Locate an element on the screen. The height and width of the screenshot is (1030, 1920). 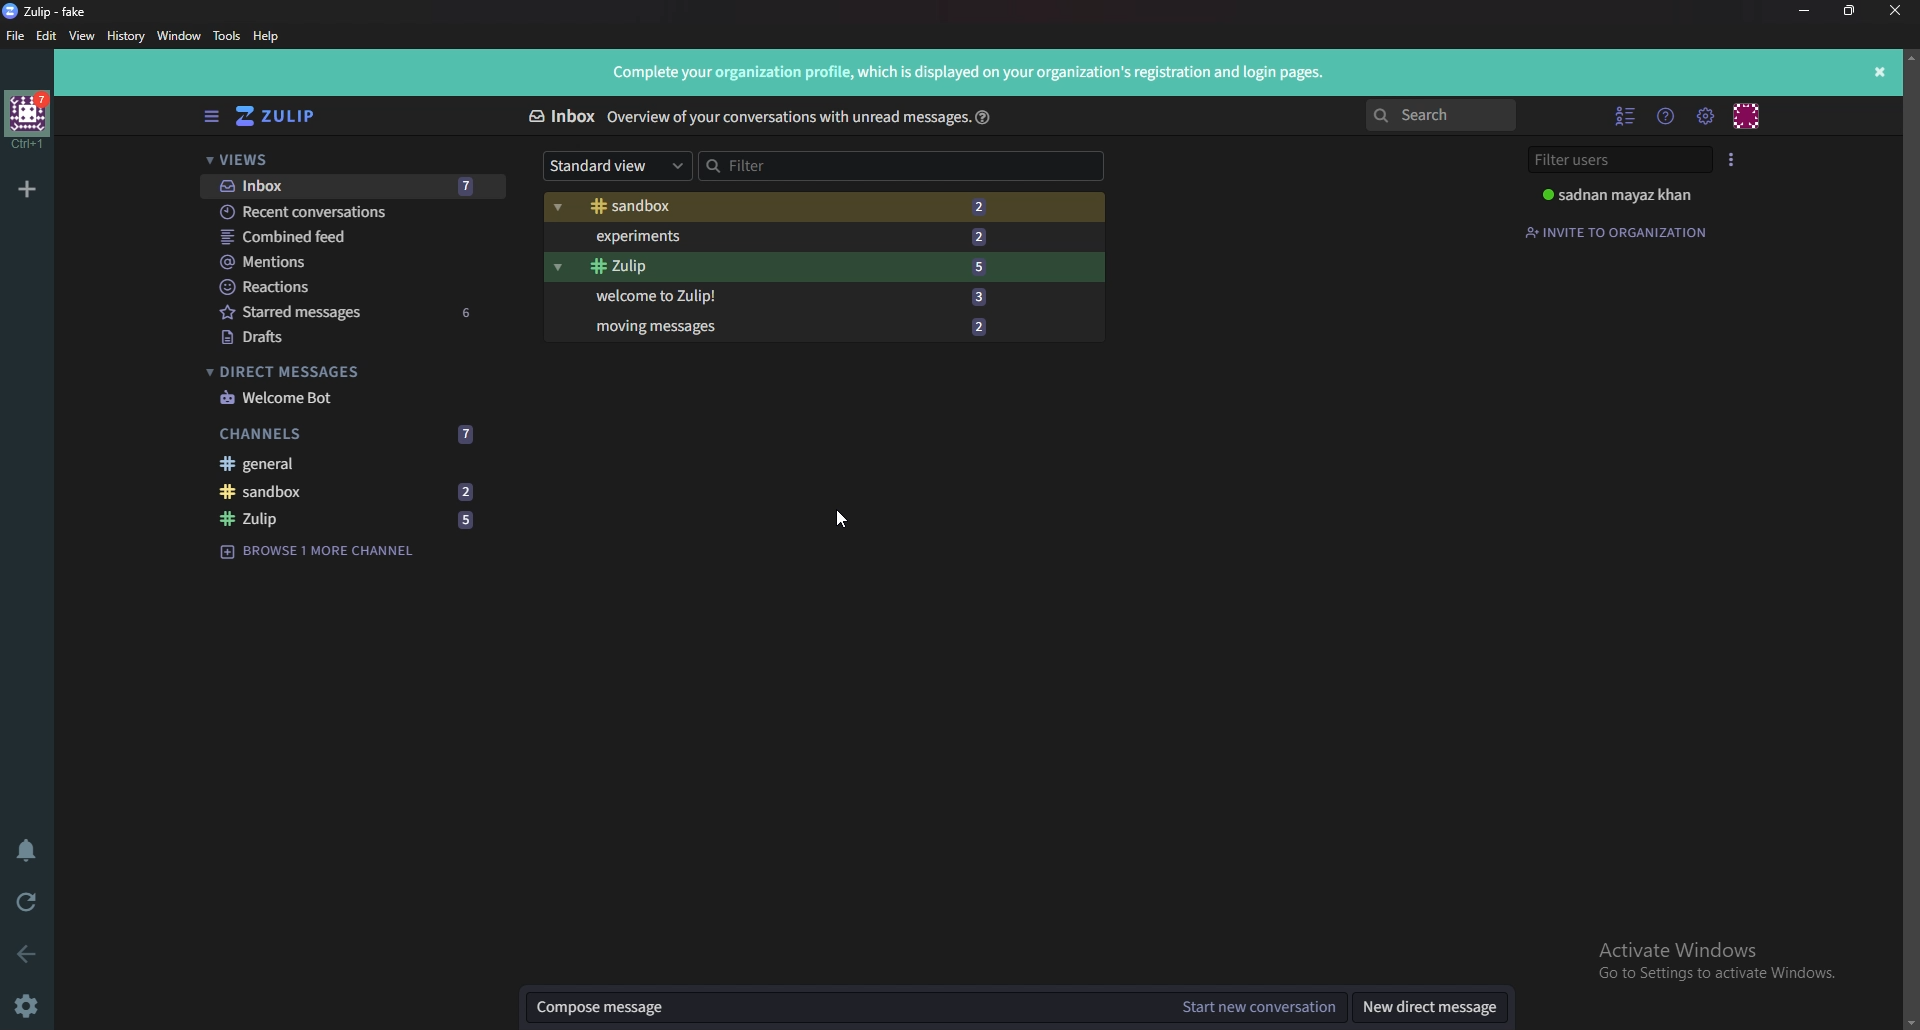
Inbox is located at coordinates (350, 186).